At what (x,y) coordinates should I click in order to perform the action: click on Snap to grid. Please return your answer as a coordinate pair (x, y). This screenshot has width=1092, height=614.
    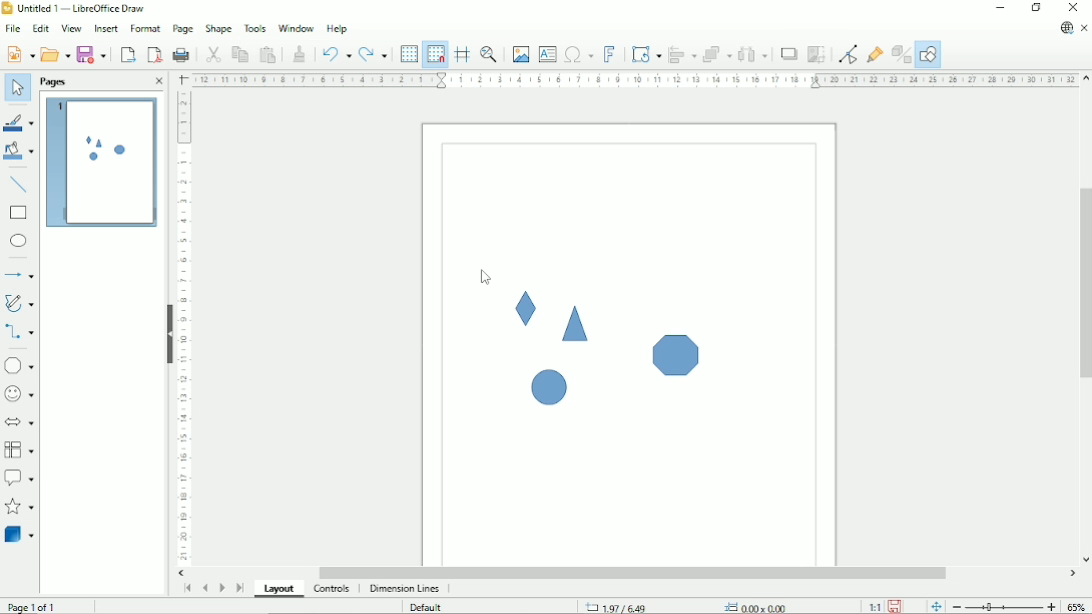
    Looking at the image, I should click on (435, 53).